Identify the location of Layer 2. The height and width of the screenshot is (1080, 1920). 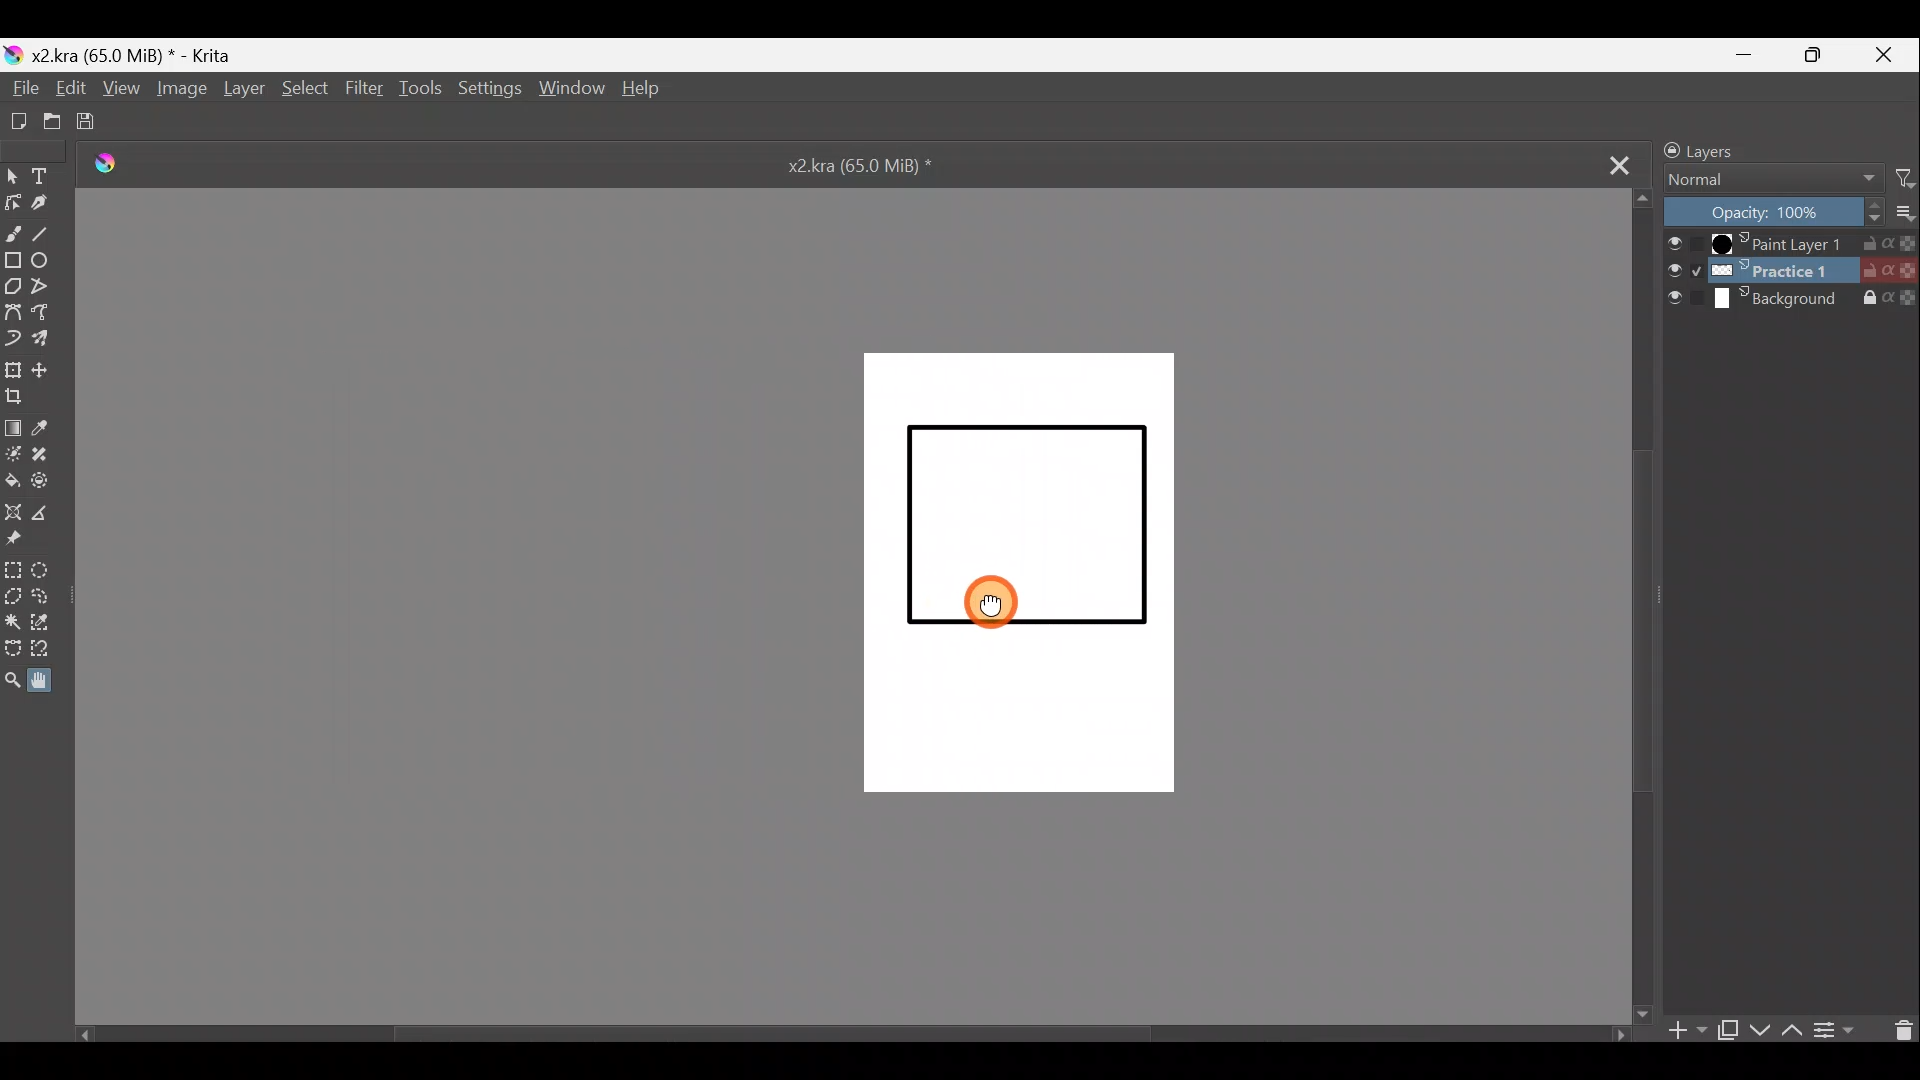
(1790, 273).